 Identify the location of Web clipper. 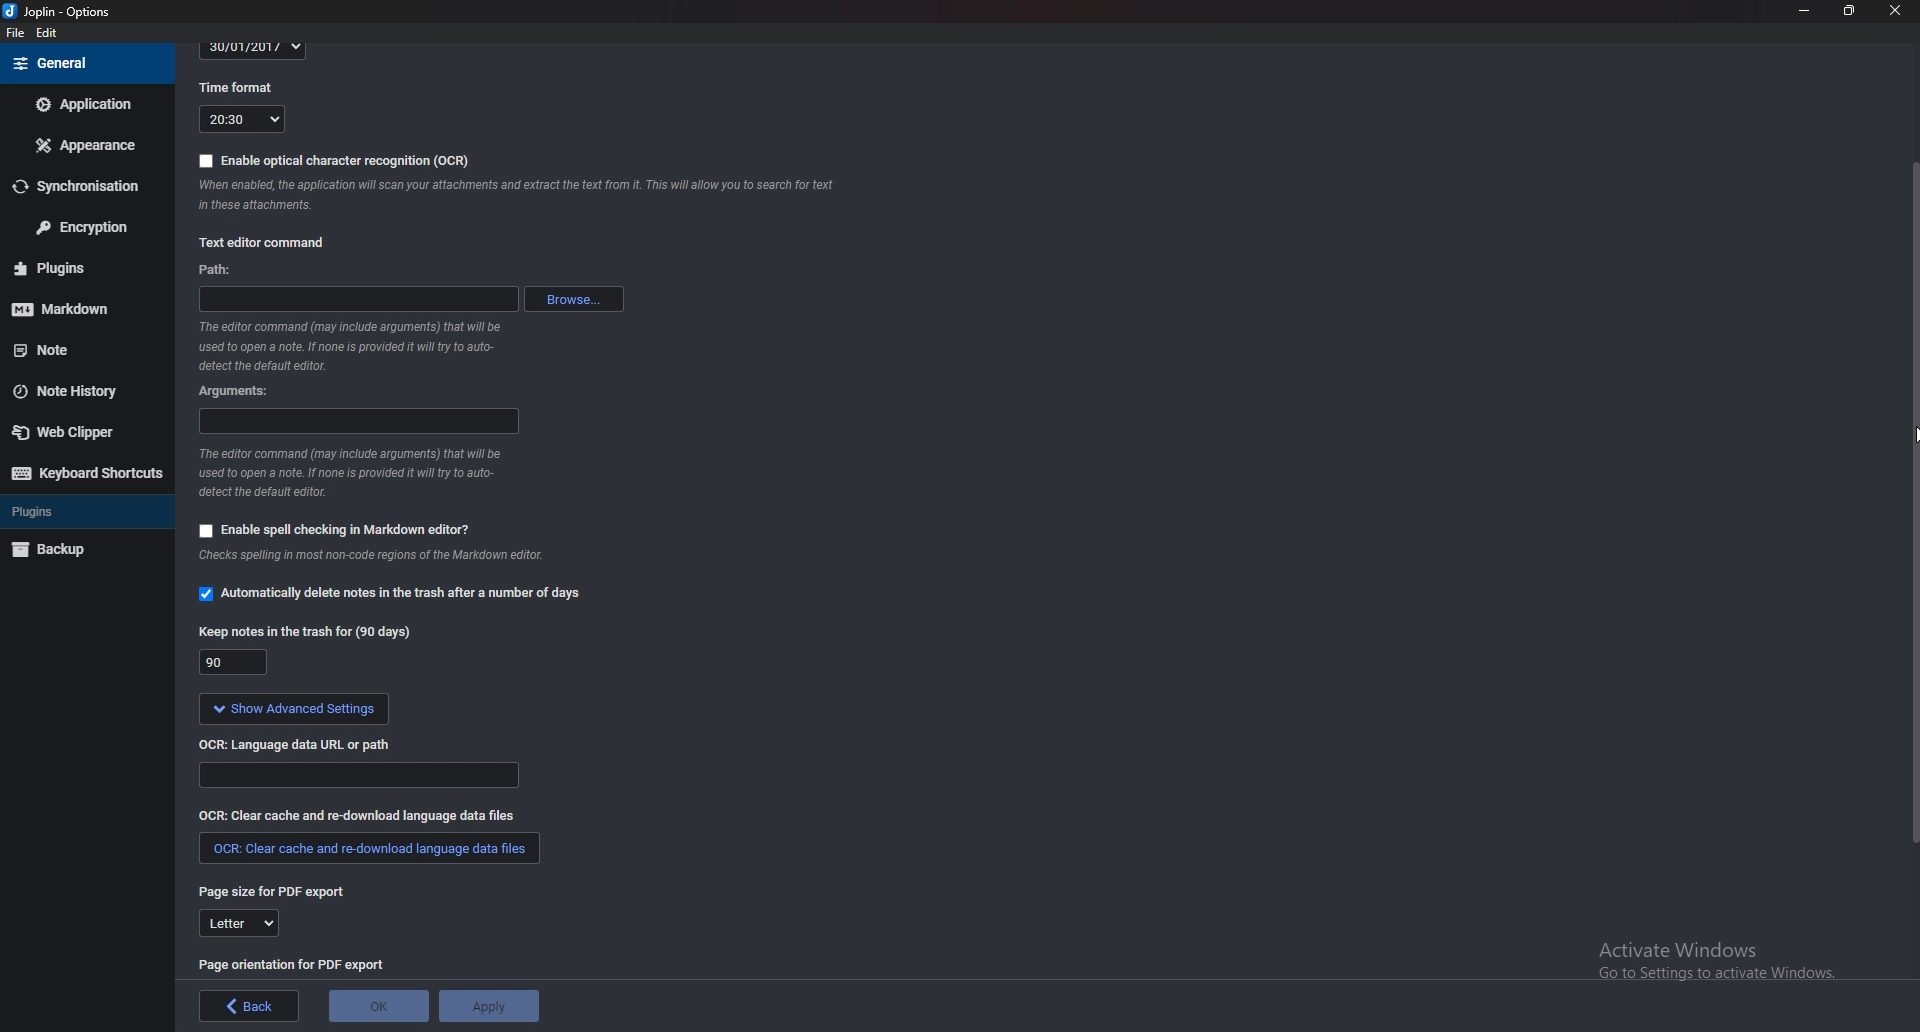
(79, 432).